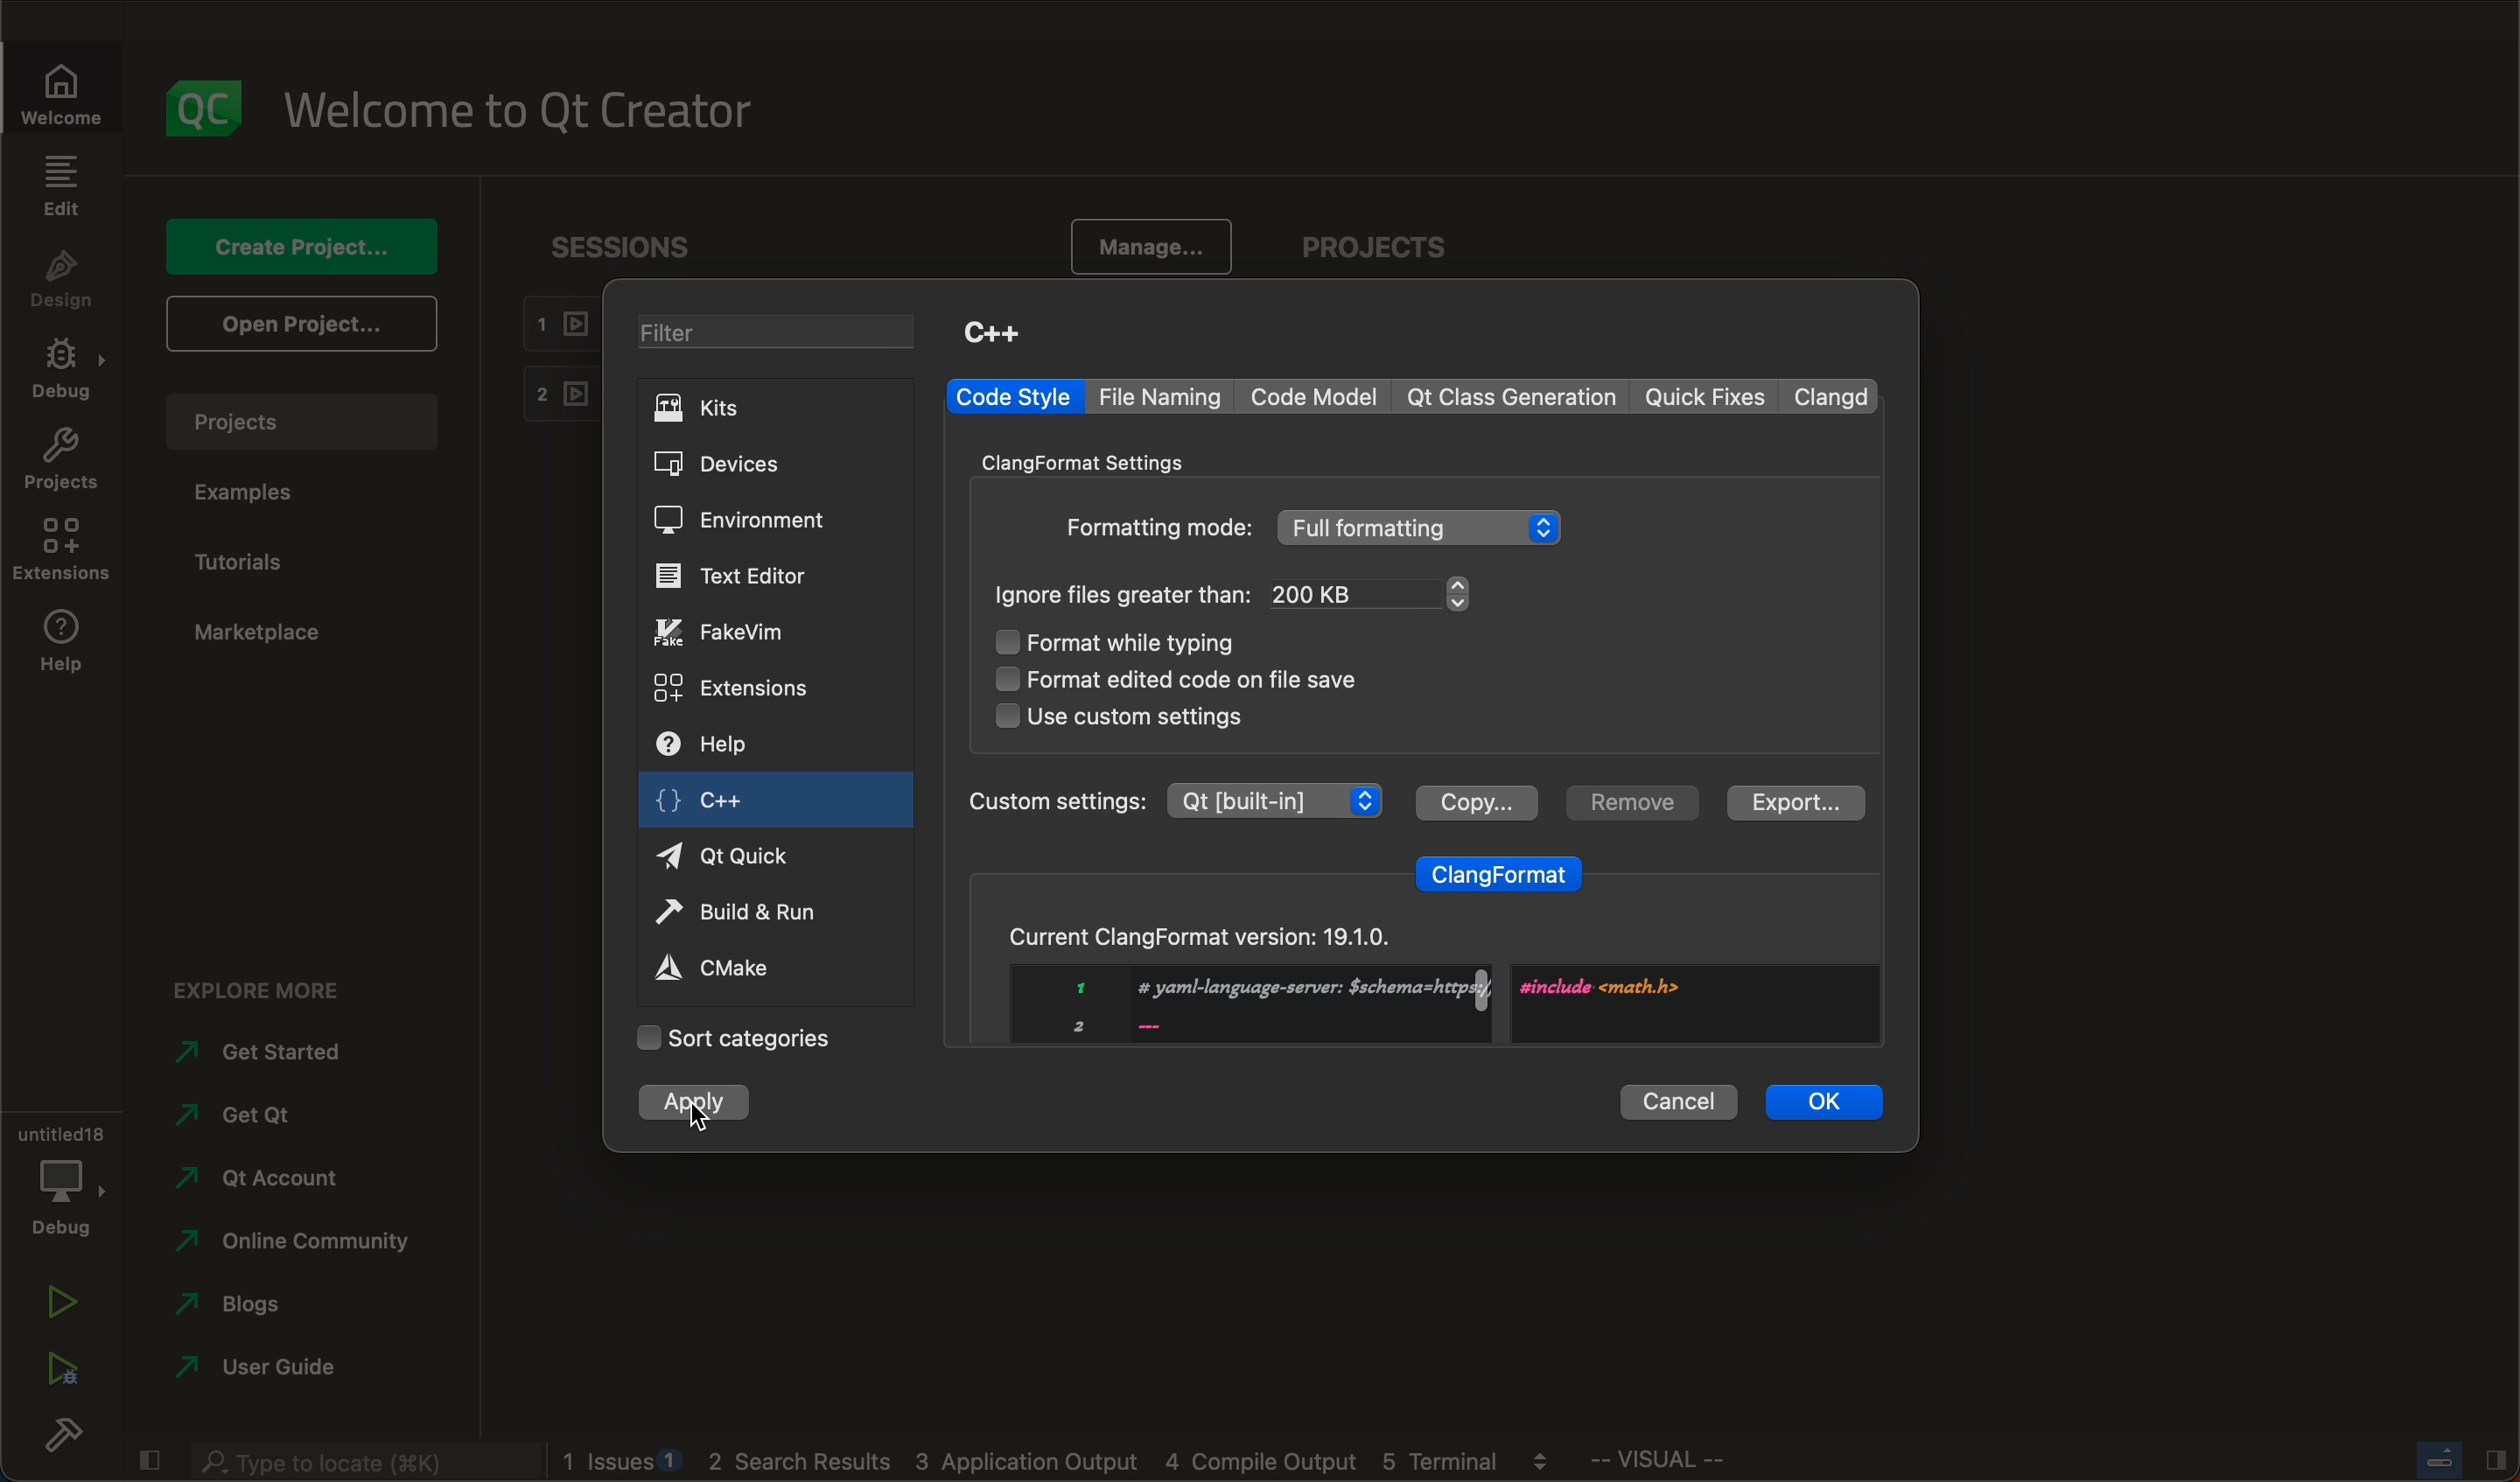 Image resolution: width=2520 pixels, height=1482 pixels. Describe the element at coordinates (740, 631) in the screenshot. I see `fake vim` at that location.